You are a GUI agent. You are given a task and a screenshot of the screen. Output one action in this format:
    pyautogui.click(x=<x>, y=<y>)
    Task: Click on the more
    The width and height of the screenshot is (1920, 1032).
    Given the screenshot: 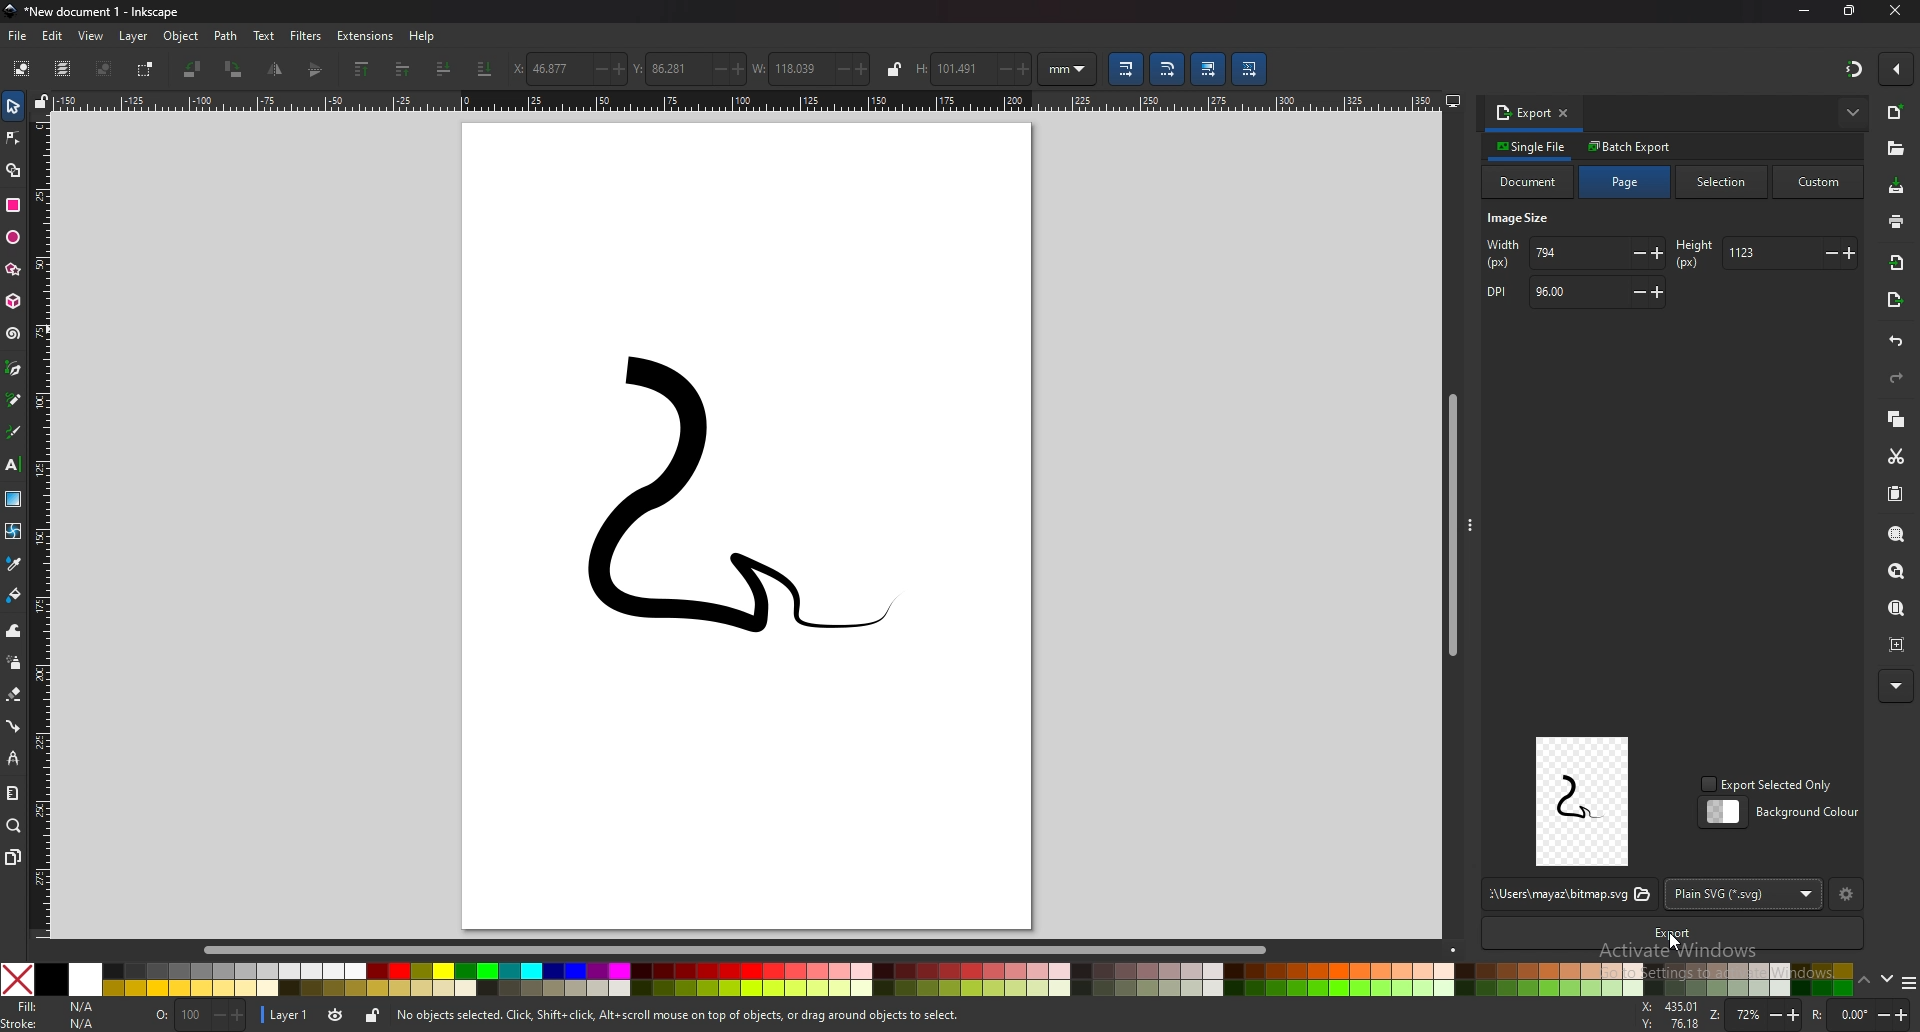 What is the action you would take?
    pyautogui.click(x=1894, y=686)
    